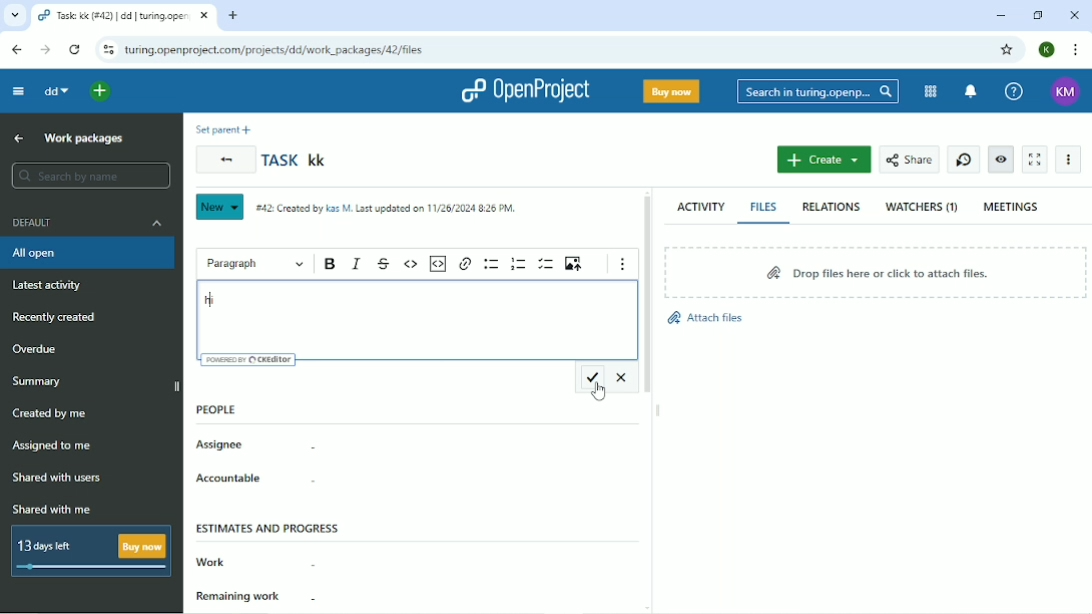  I want to click on Minimize, so click(1001, 16).